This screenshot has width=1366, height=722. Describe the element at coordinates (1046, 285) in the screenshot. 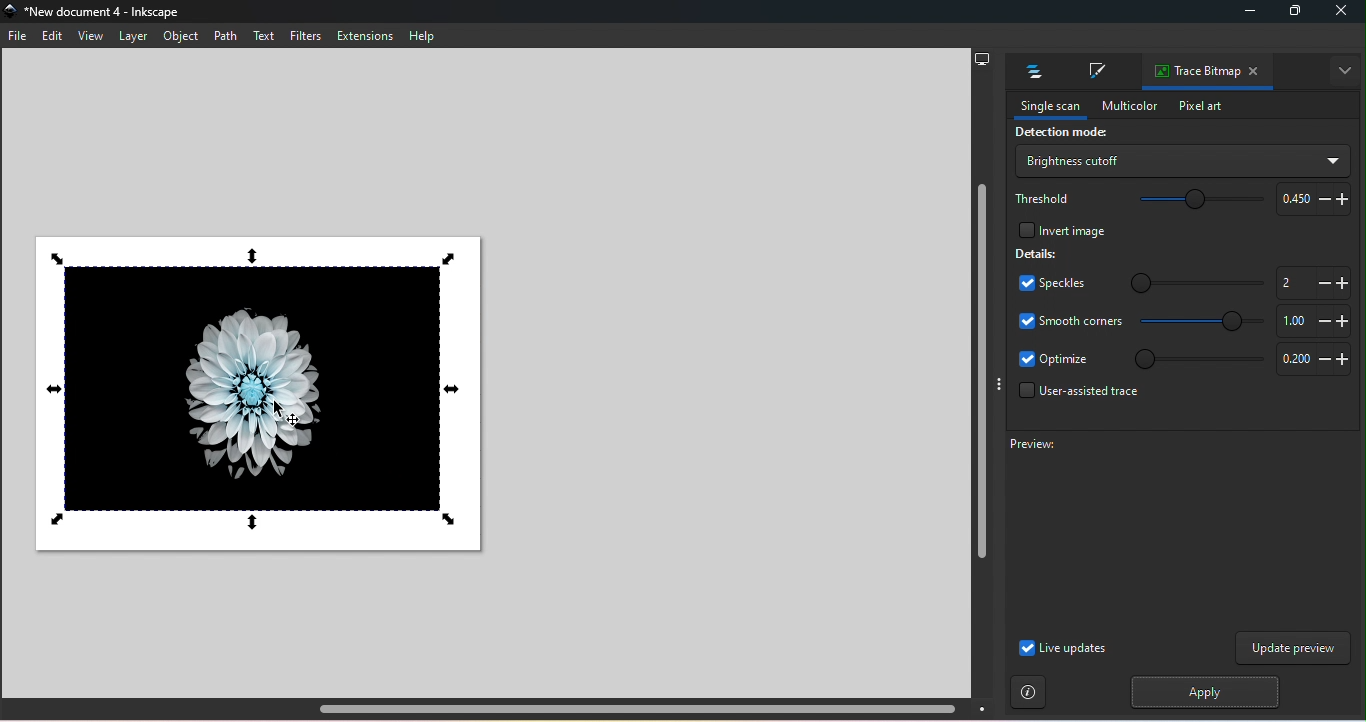

I see `Speckles` at that location.